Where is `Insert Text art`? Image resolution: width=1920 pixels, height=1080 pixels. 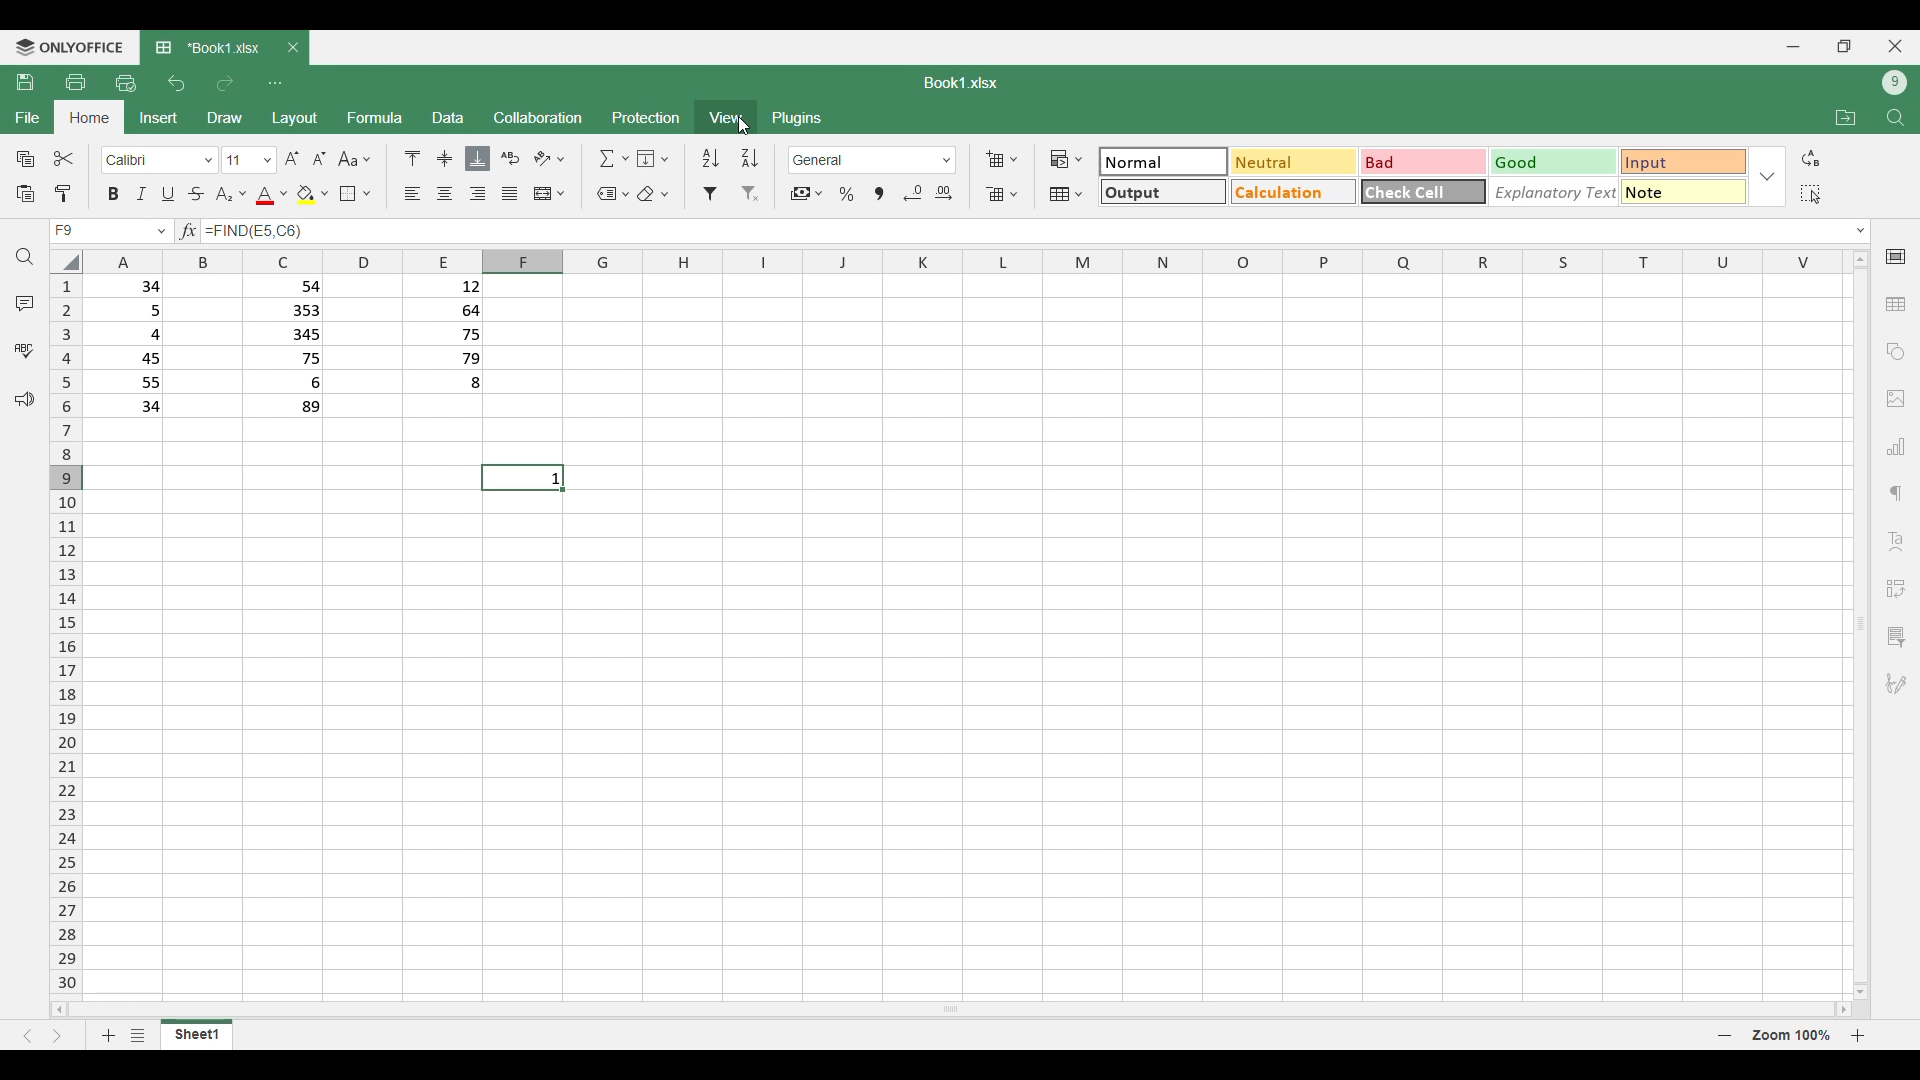 Insert Text art is located at coordinates (1896, 542).